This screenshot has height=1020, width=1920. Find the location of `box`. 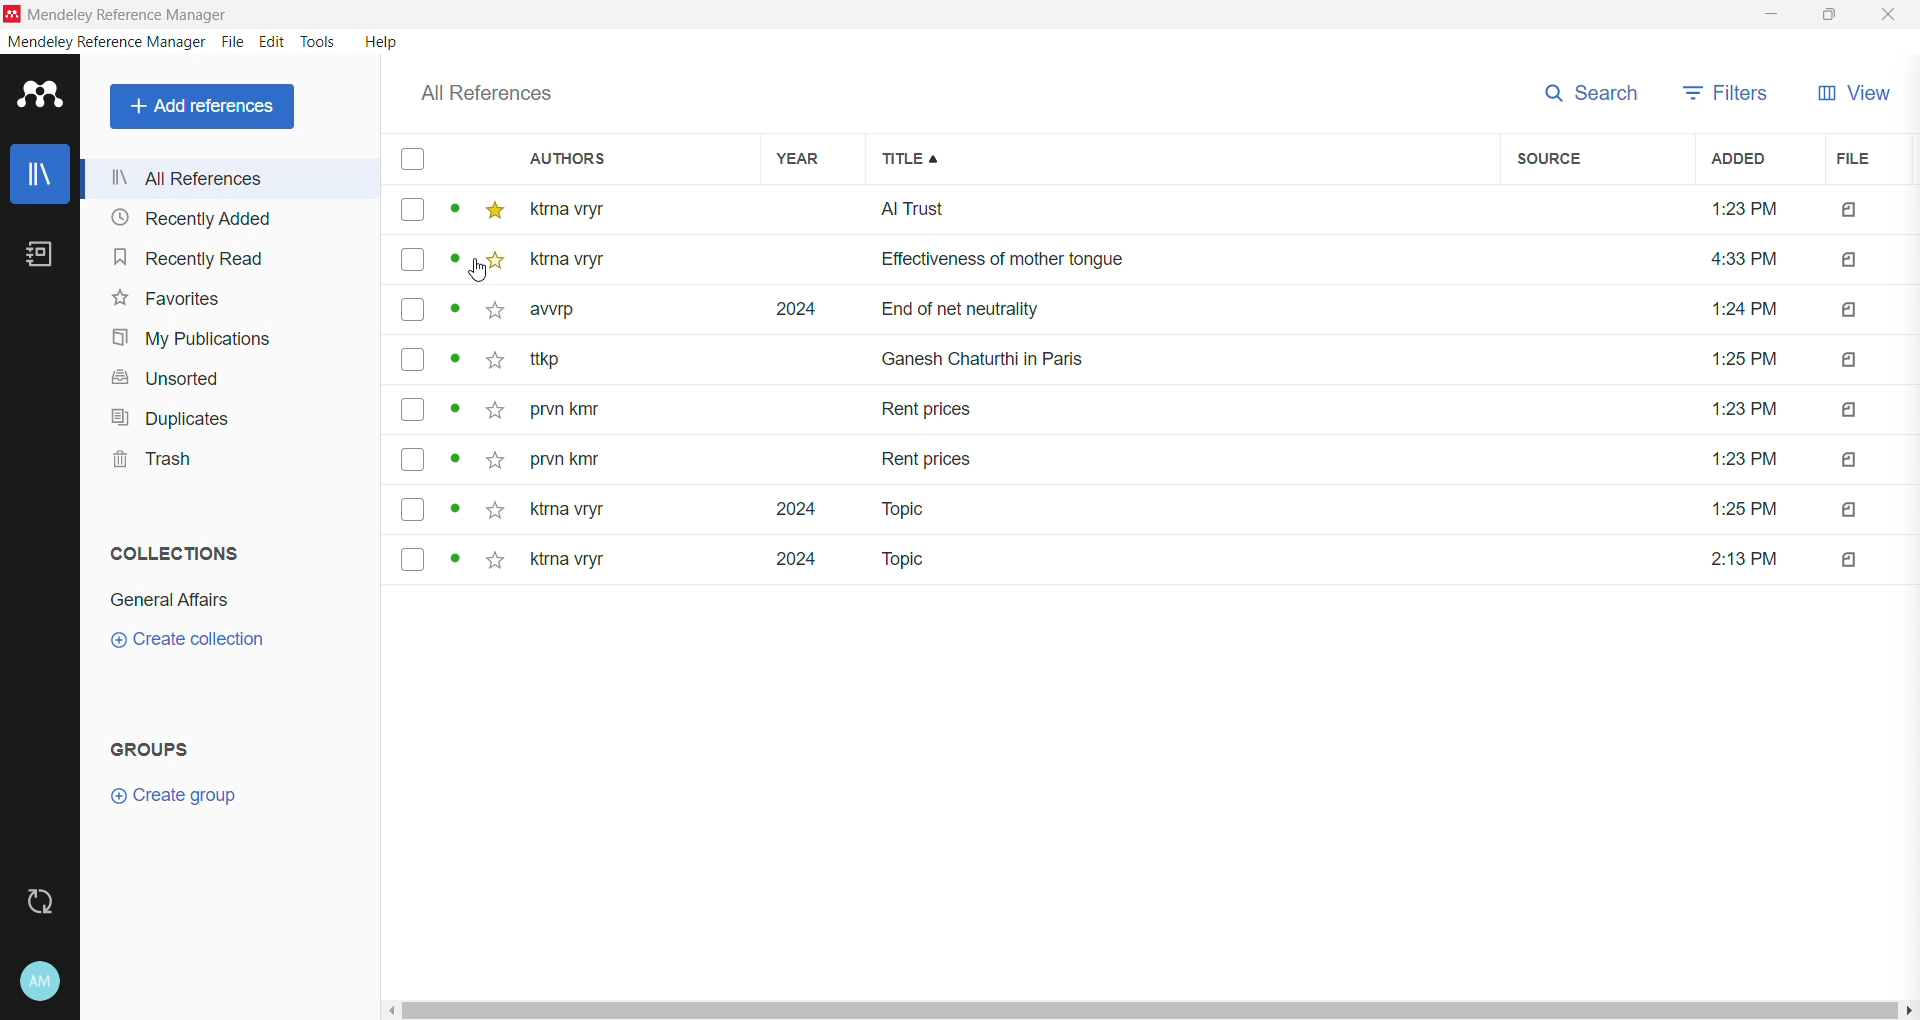

box is located at coordinates (419, 509).